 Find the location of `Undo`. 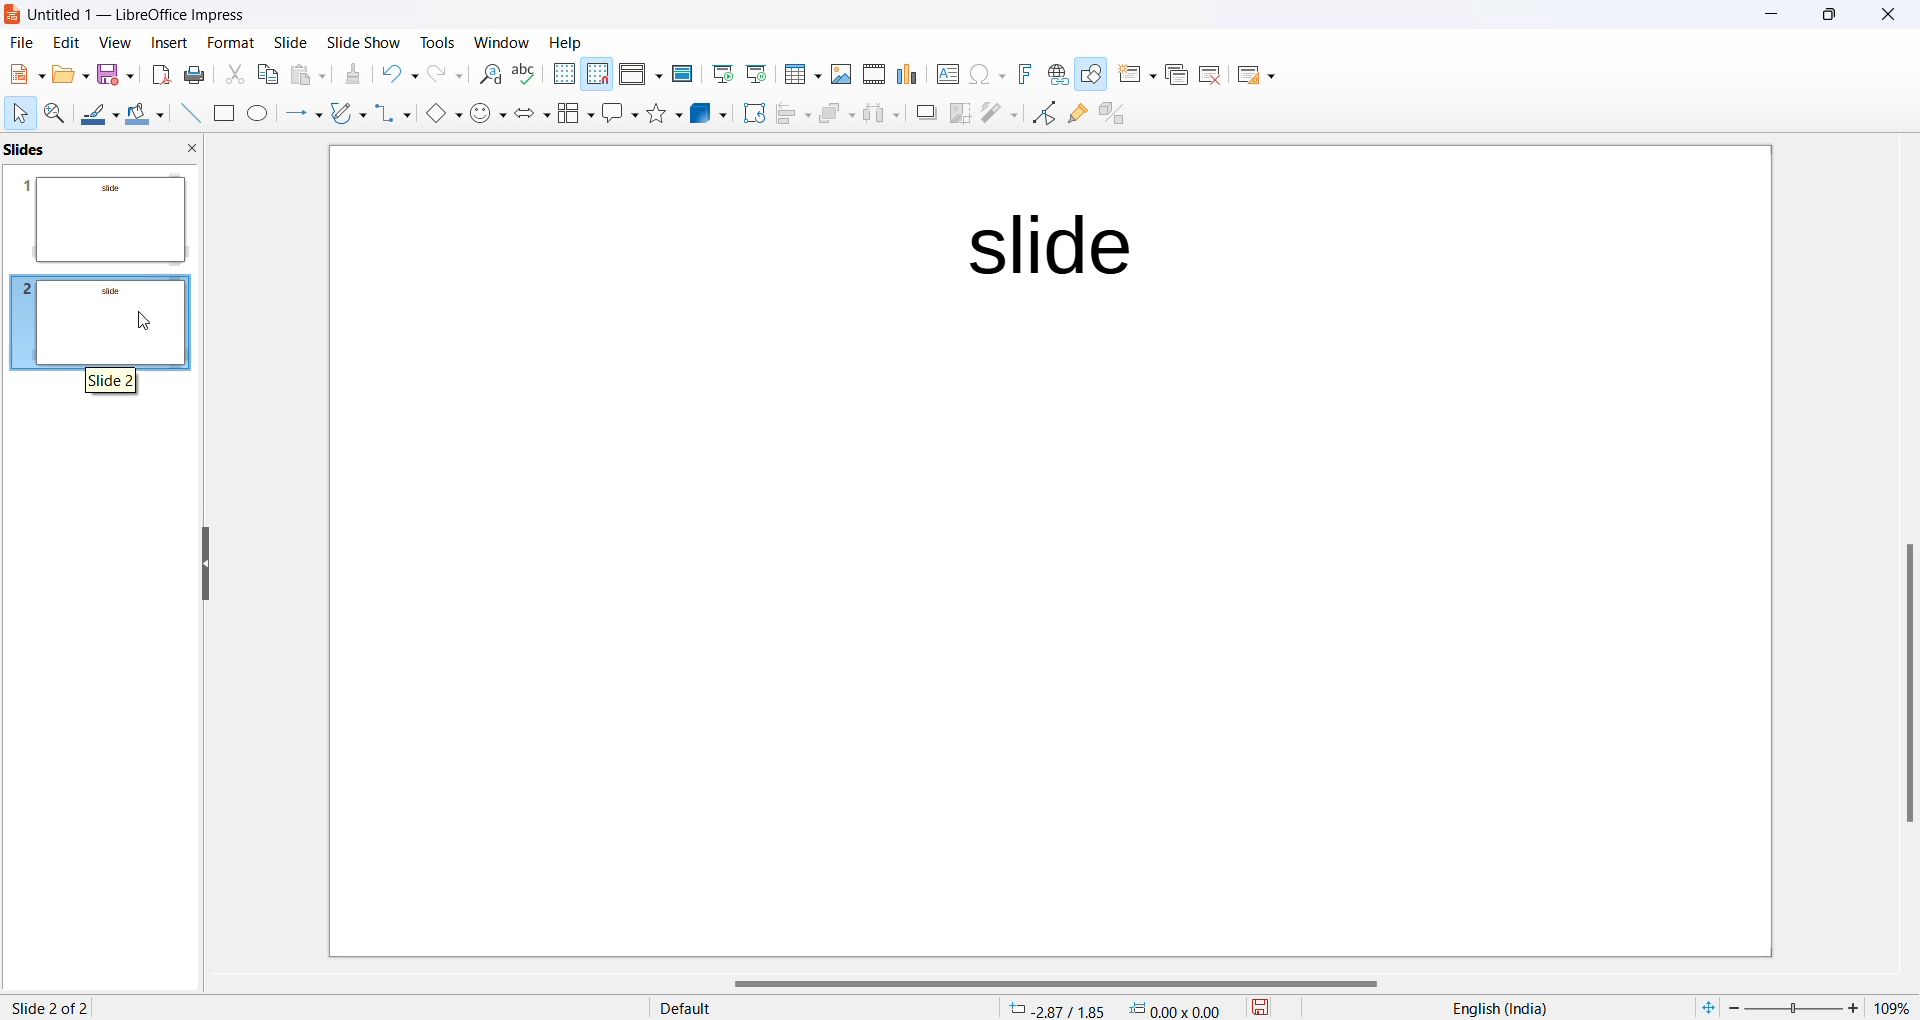

Undo is located at coordinates (400, 71).